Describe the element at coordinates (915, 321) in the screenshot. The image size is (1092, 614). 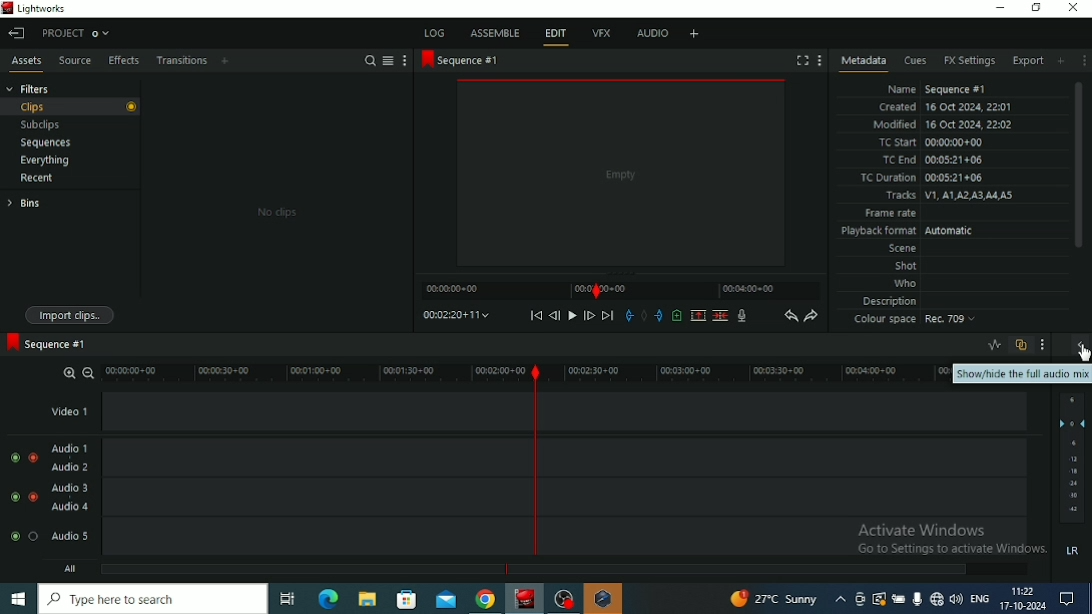
I see `Colour space` at that location.